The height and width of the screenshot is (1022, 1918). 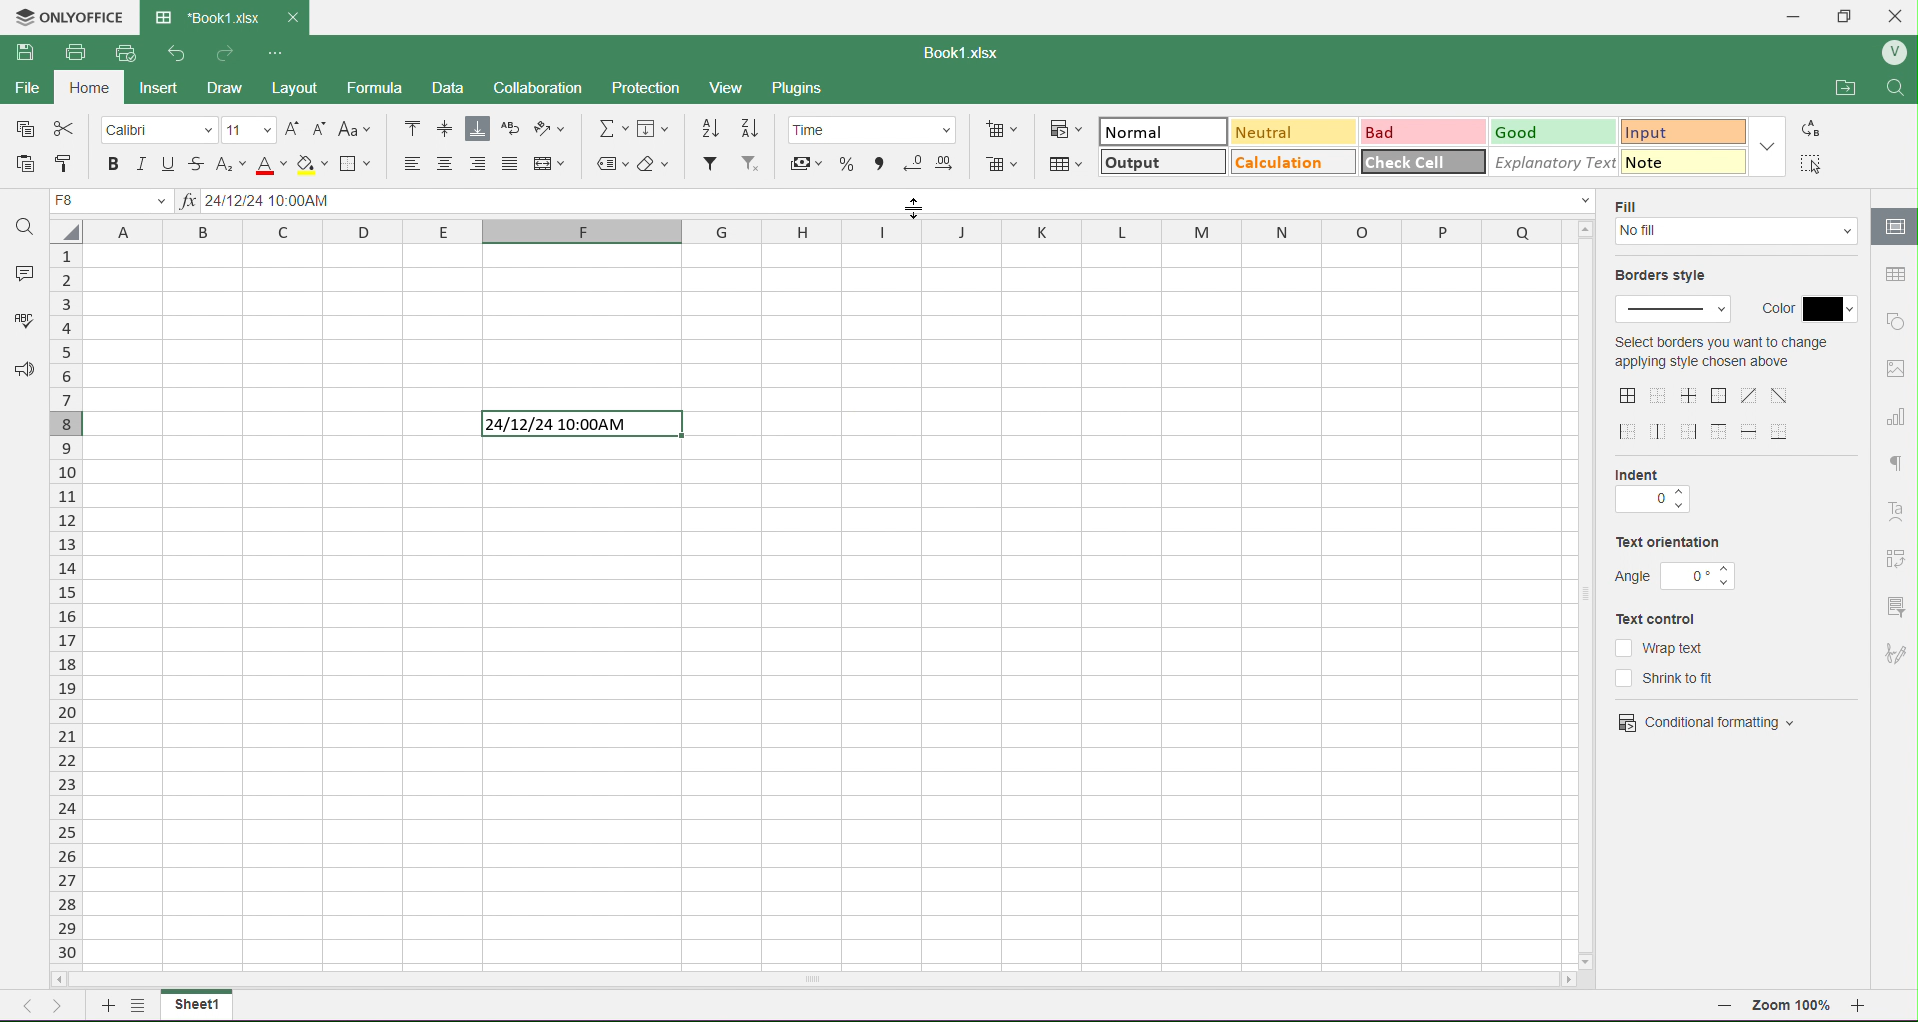 What do you see at coordinates (1658, 395) in the screenshot?
I see `no border` at bounding box center [1658, 395].